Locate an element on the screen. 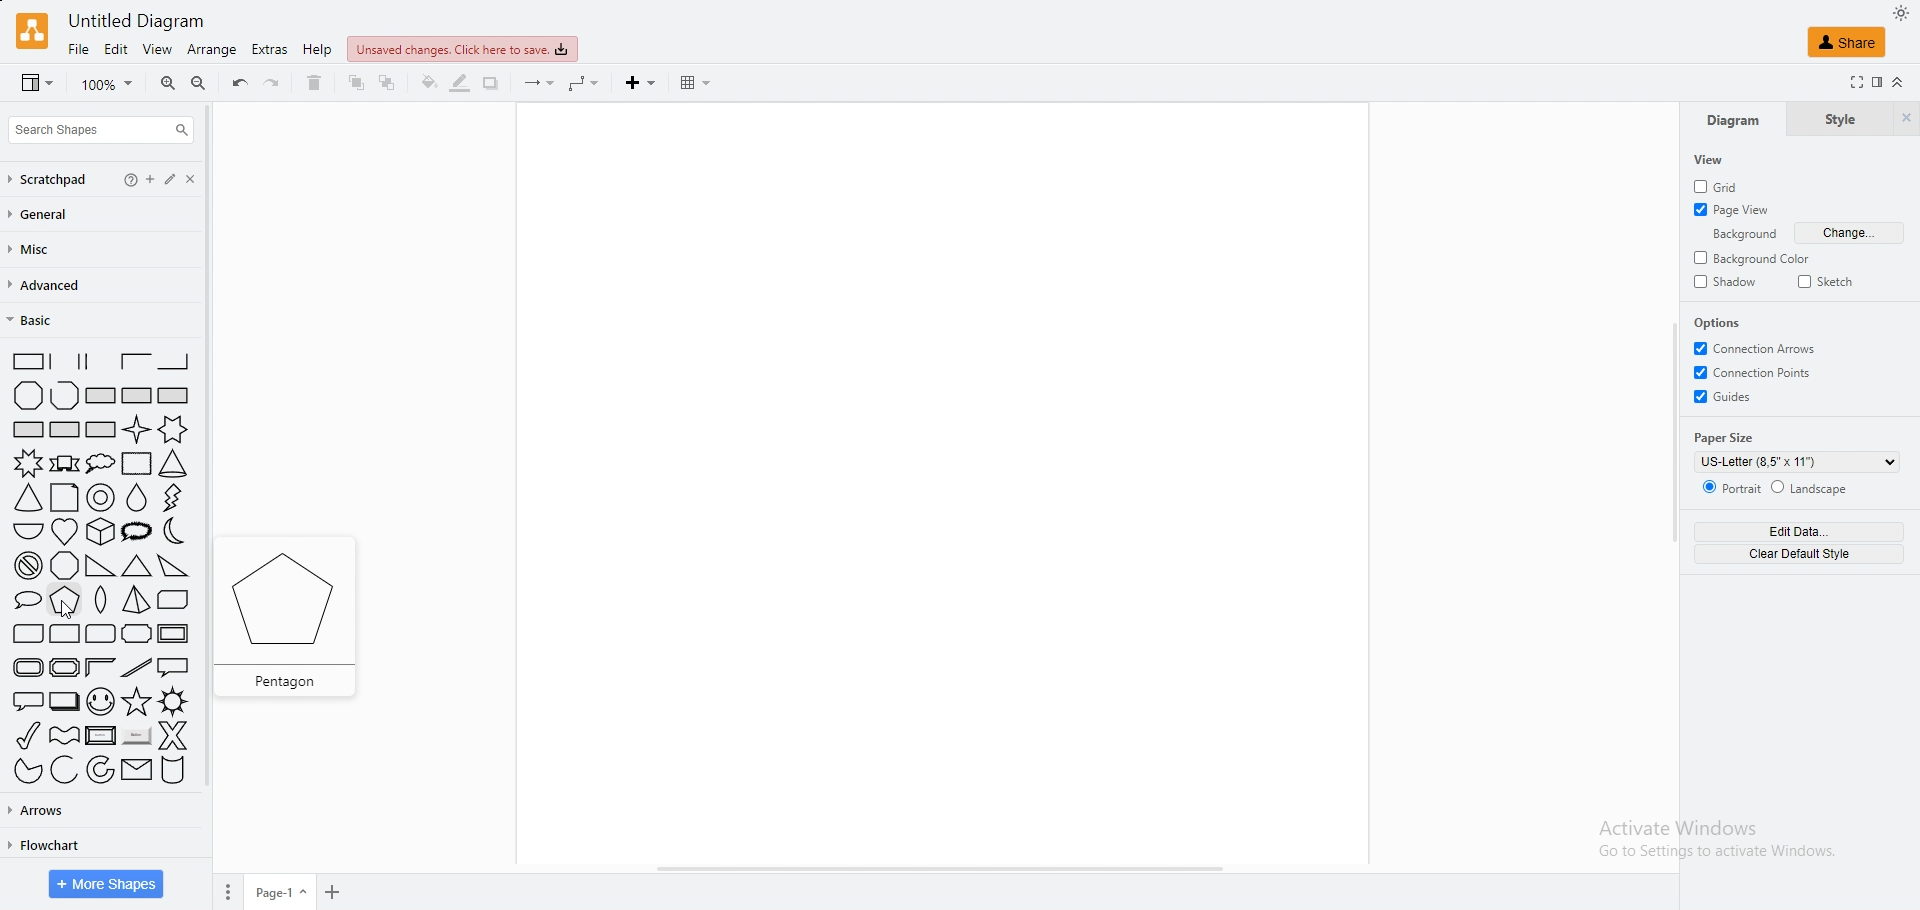 Image resolution: width=1920 pixels, height=910 pixels. diagonal rounded rectangle is located at coordinates (26, 634).